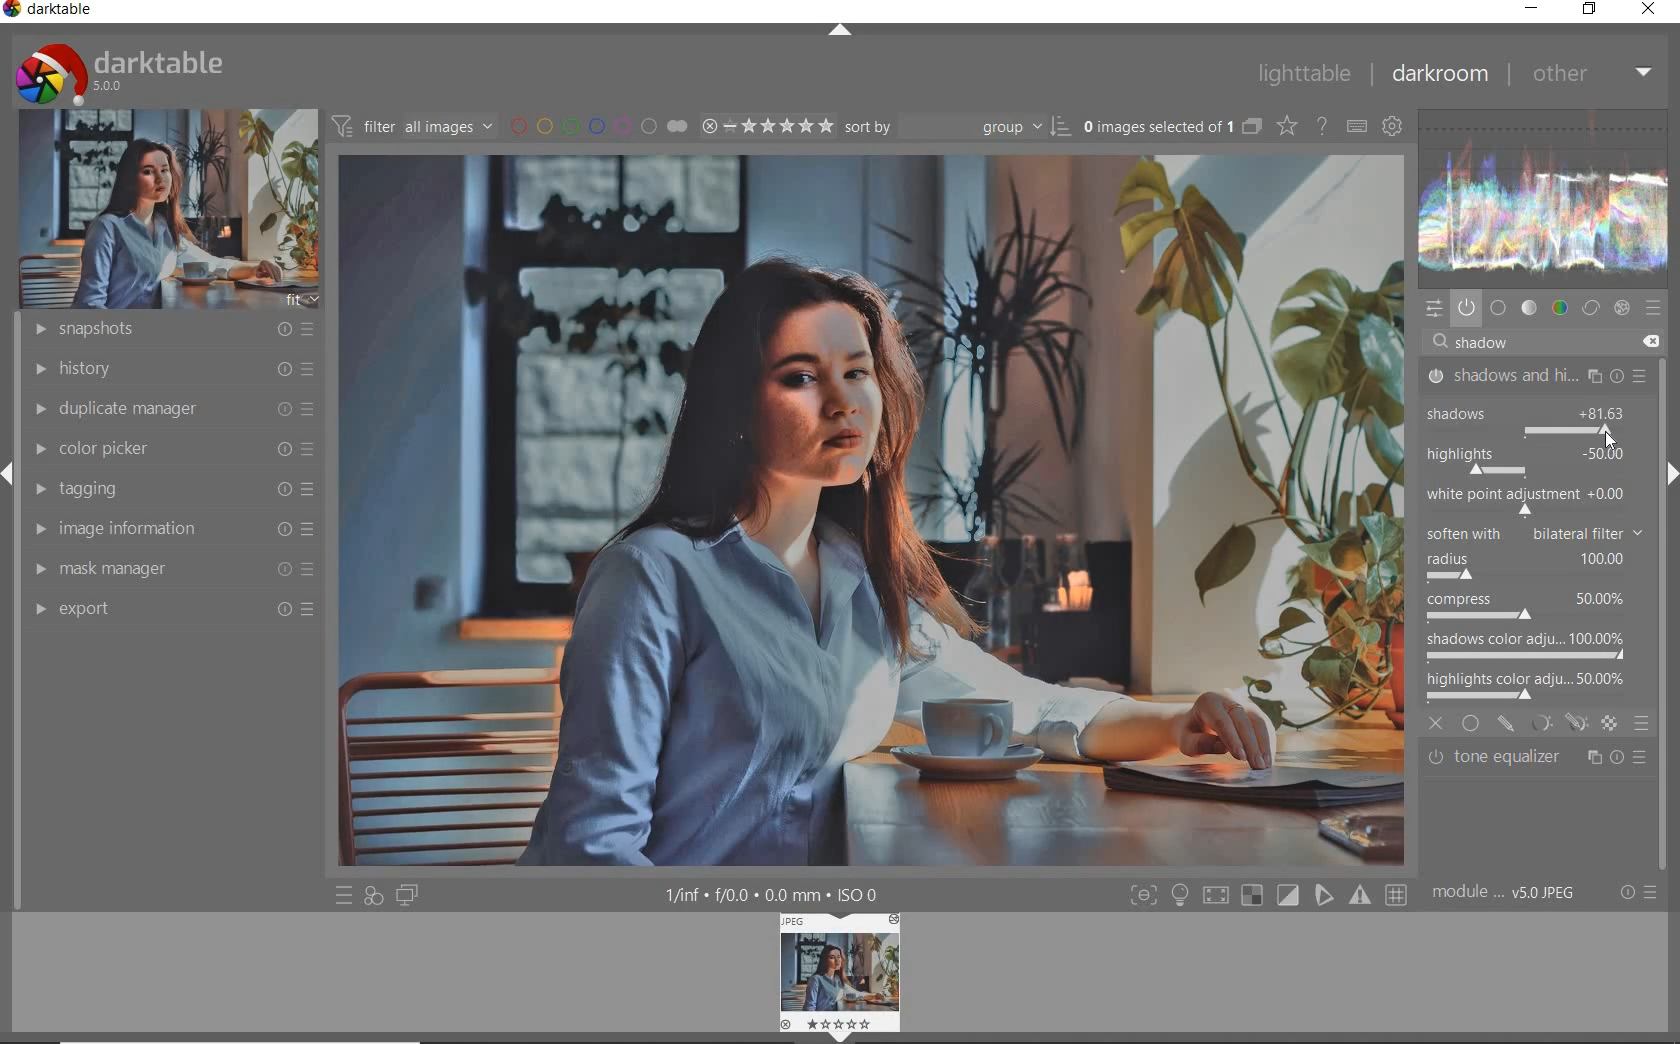 This screenshot has height=1044, width=1680. I want to click on masking options, so click(1558, 723).